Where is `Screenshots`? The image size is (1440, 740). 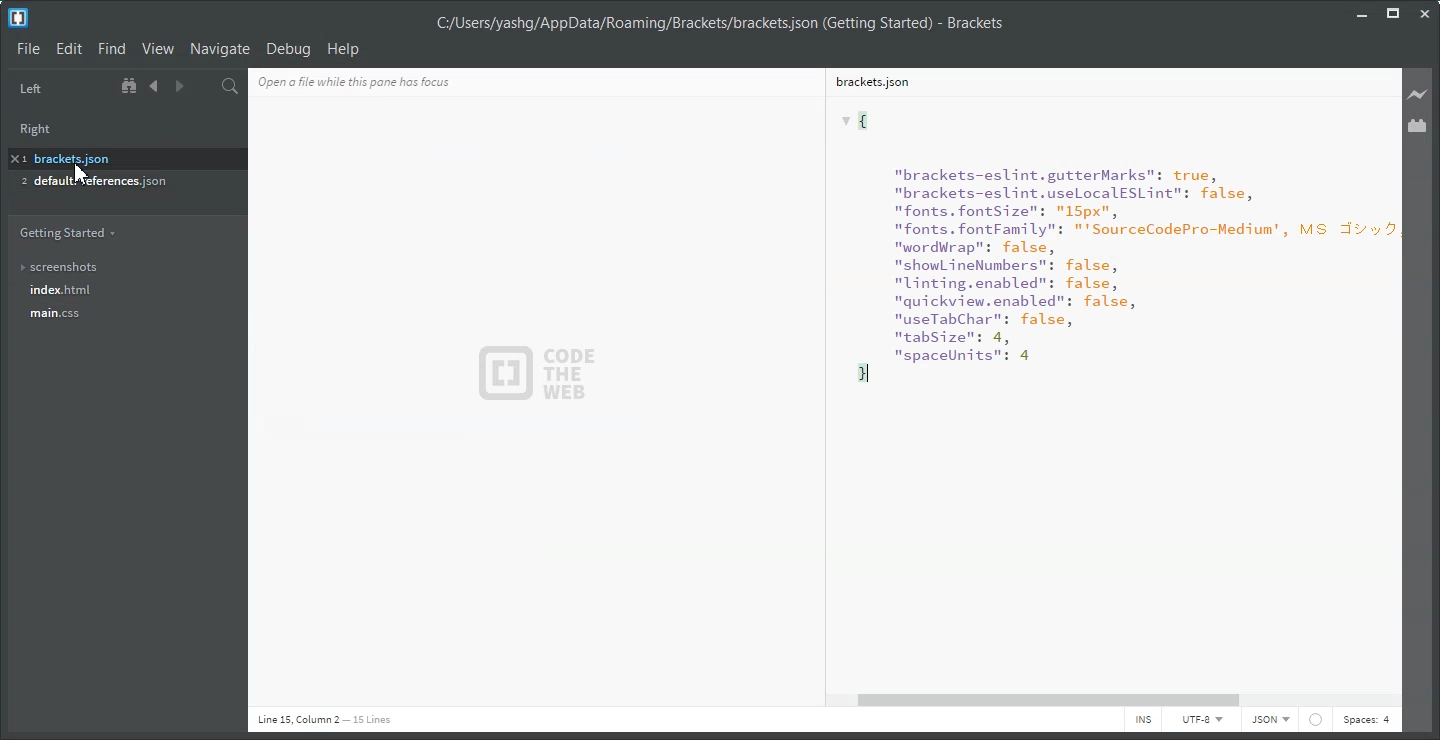 Screenshots is located at coordinates (121, 267).